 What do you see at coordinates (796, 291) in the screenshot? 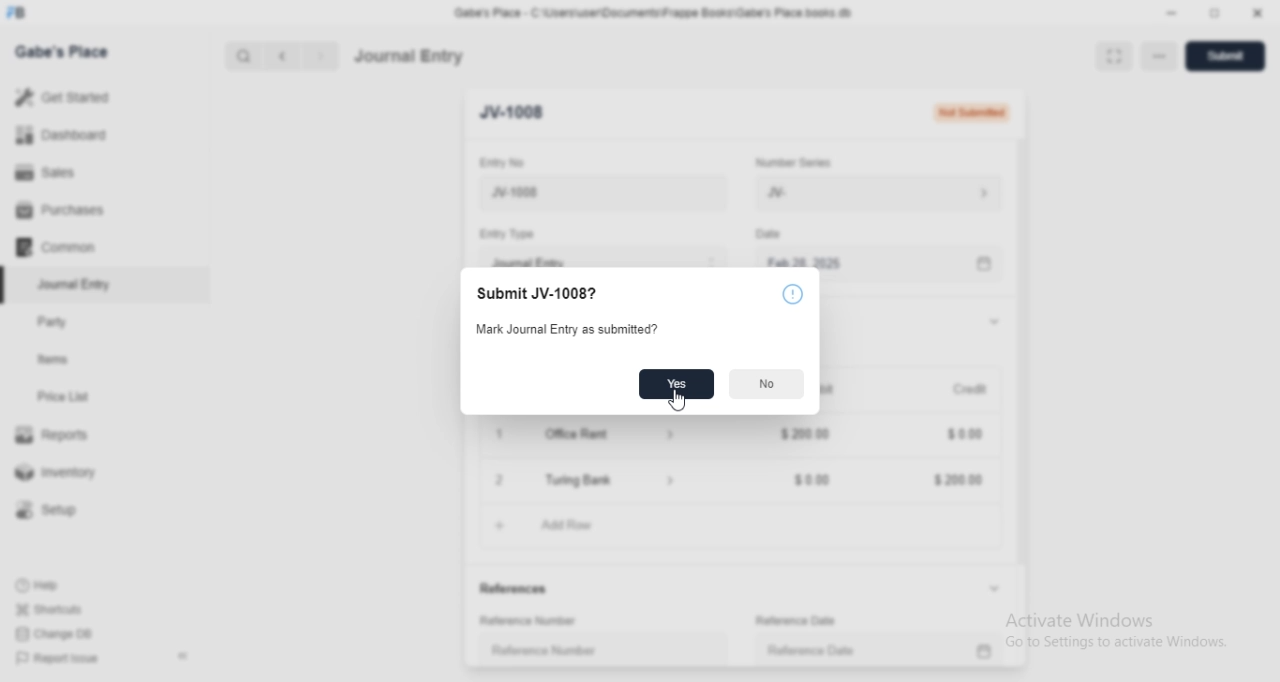
I see `INFO` at bounding box center [796, 291].